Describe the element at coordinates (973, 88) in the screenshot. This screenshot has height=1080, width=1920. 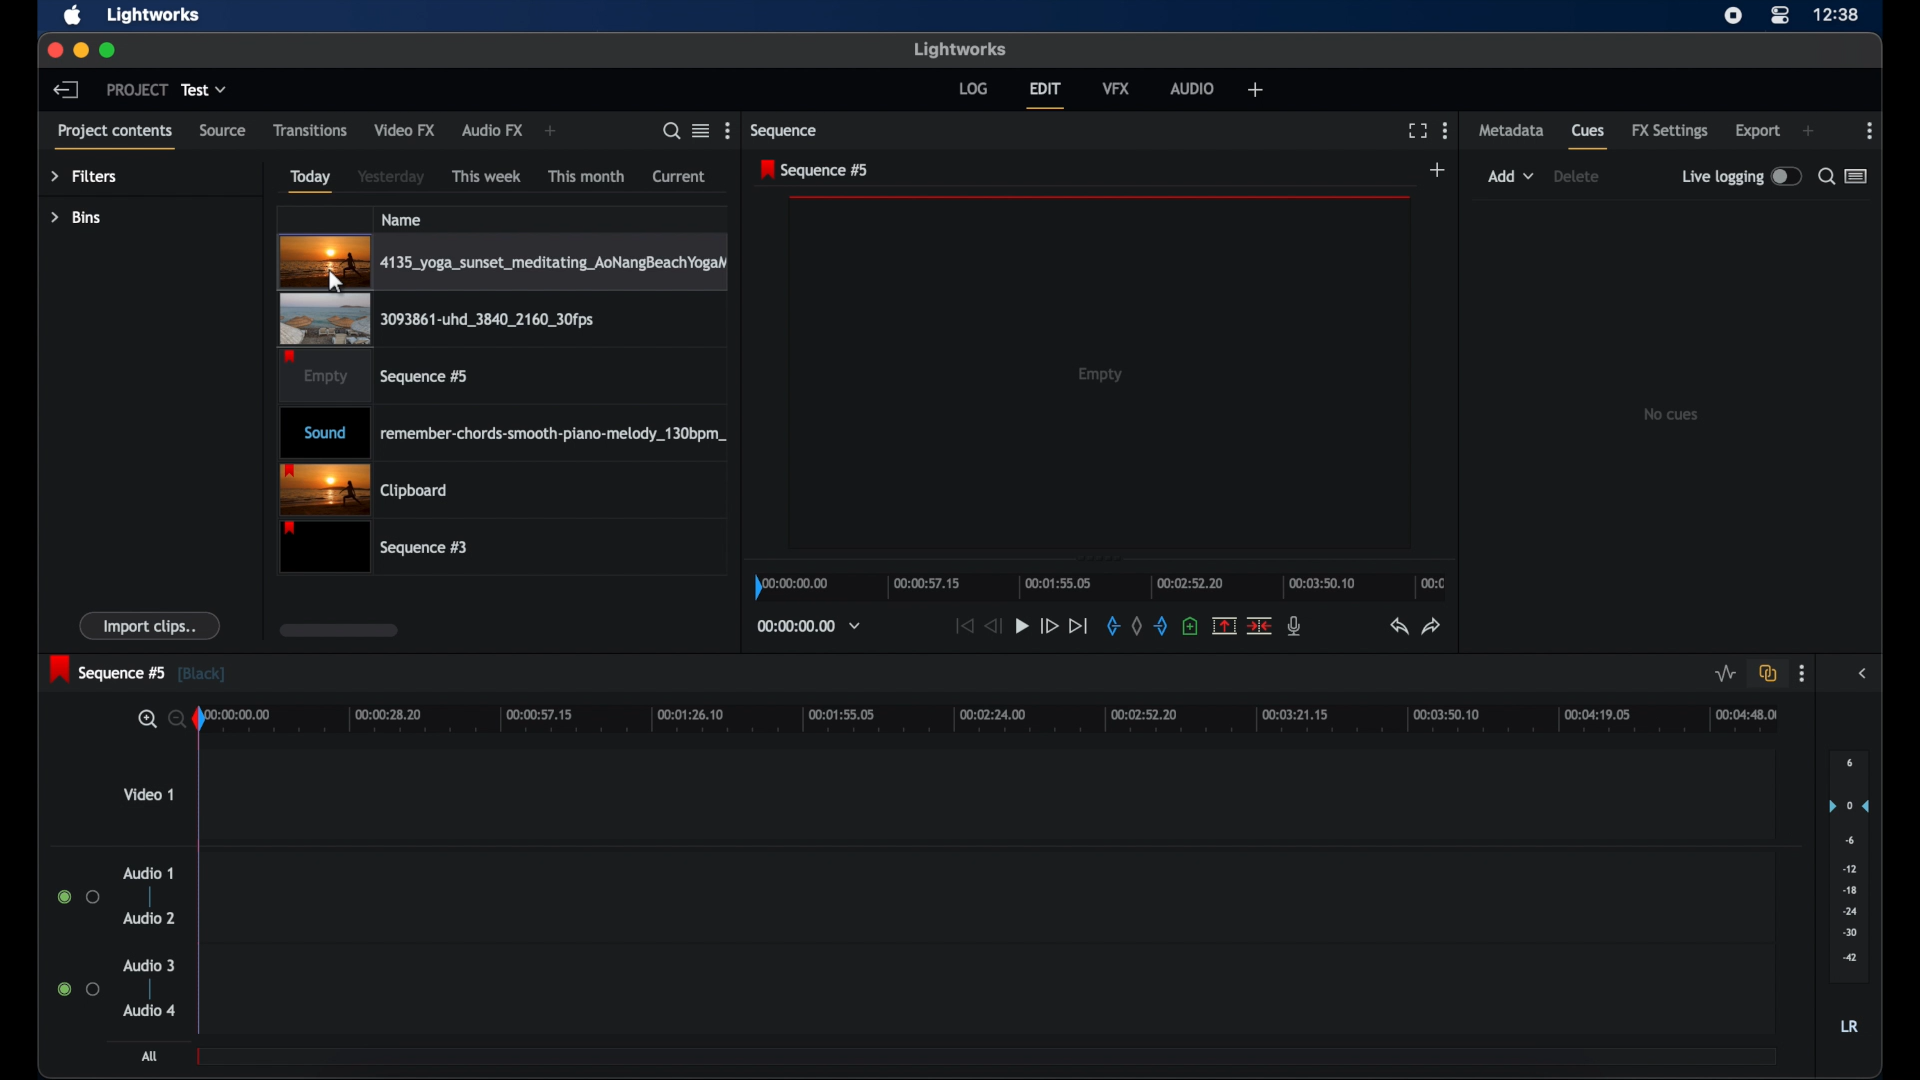
I see `log` at that location.